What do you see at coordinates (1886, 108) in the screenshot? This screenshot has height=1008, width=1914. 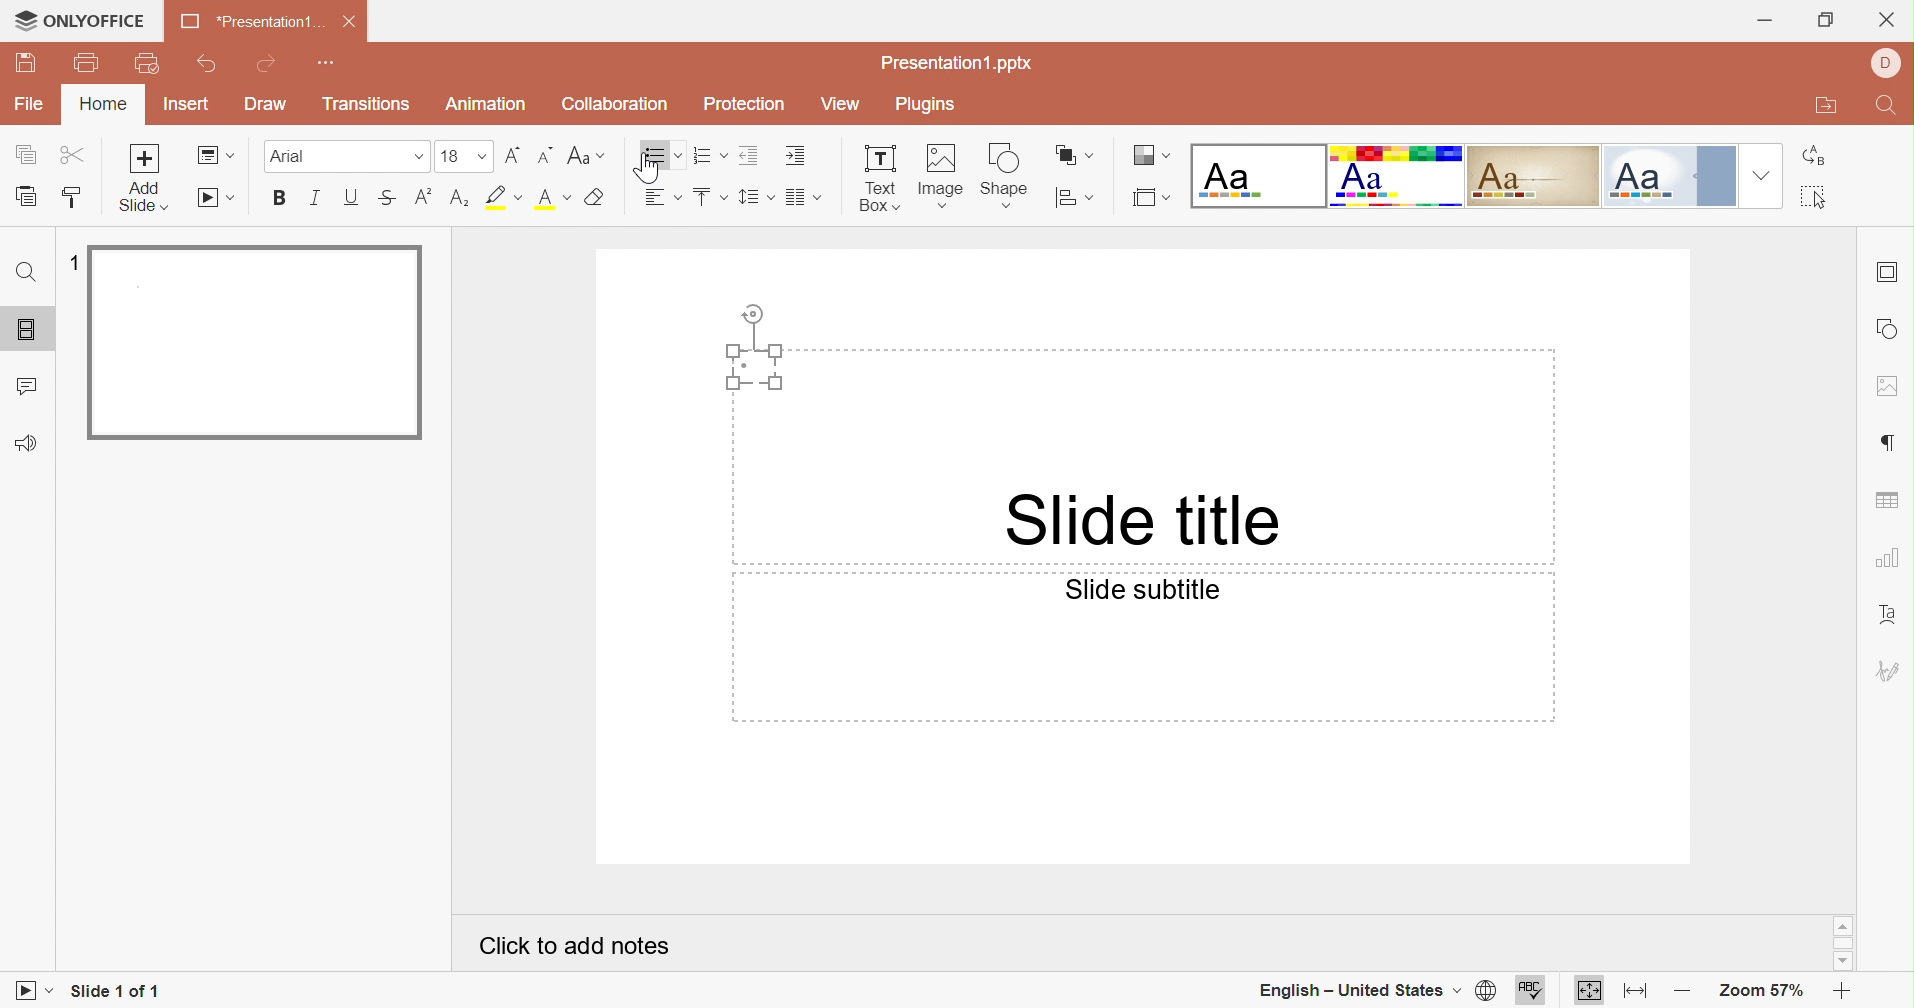 I see `Find` at bounding box center [1886, 108].